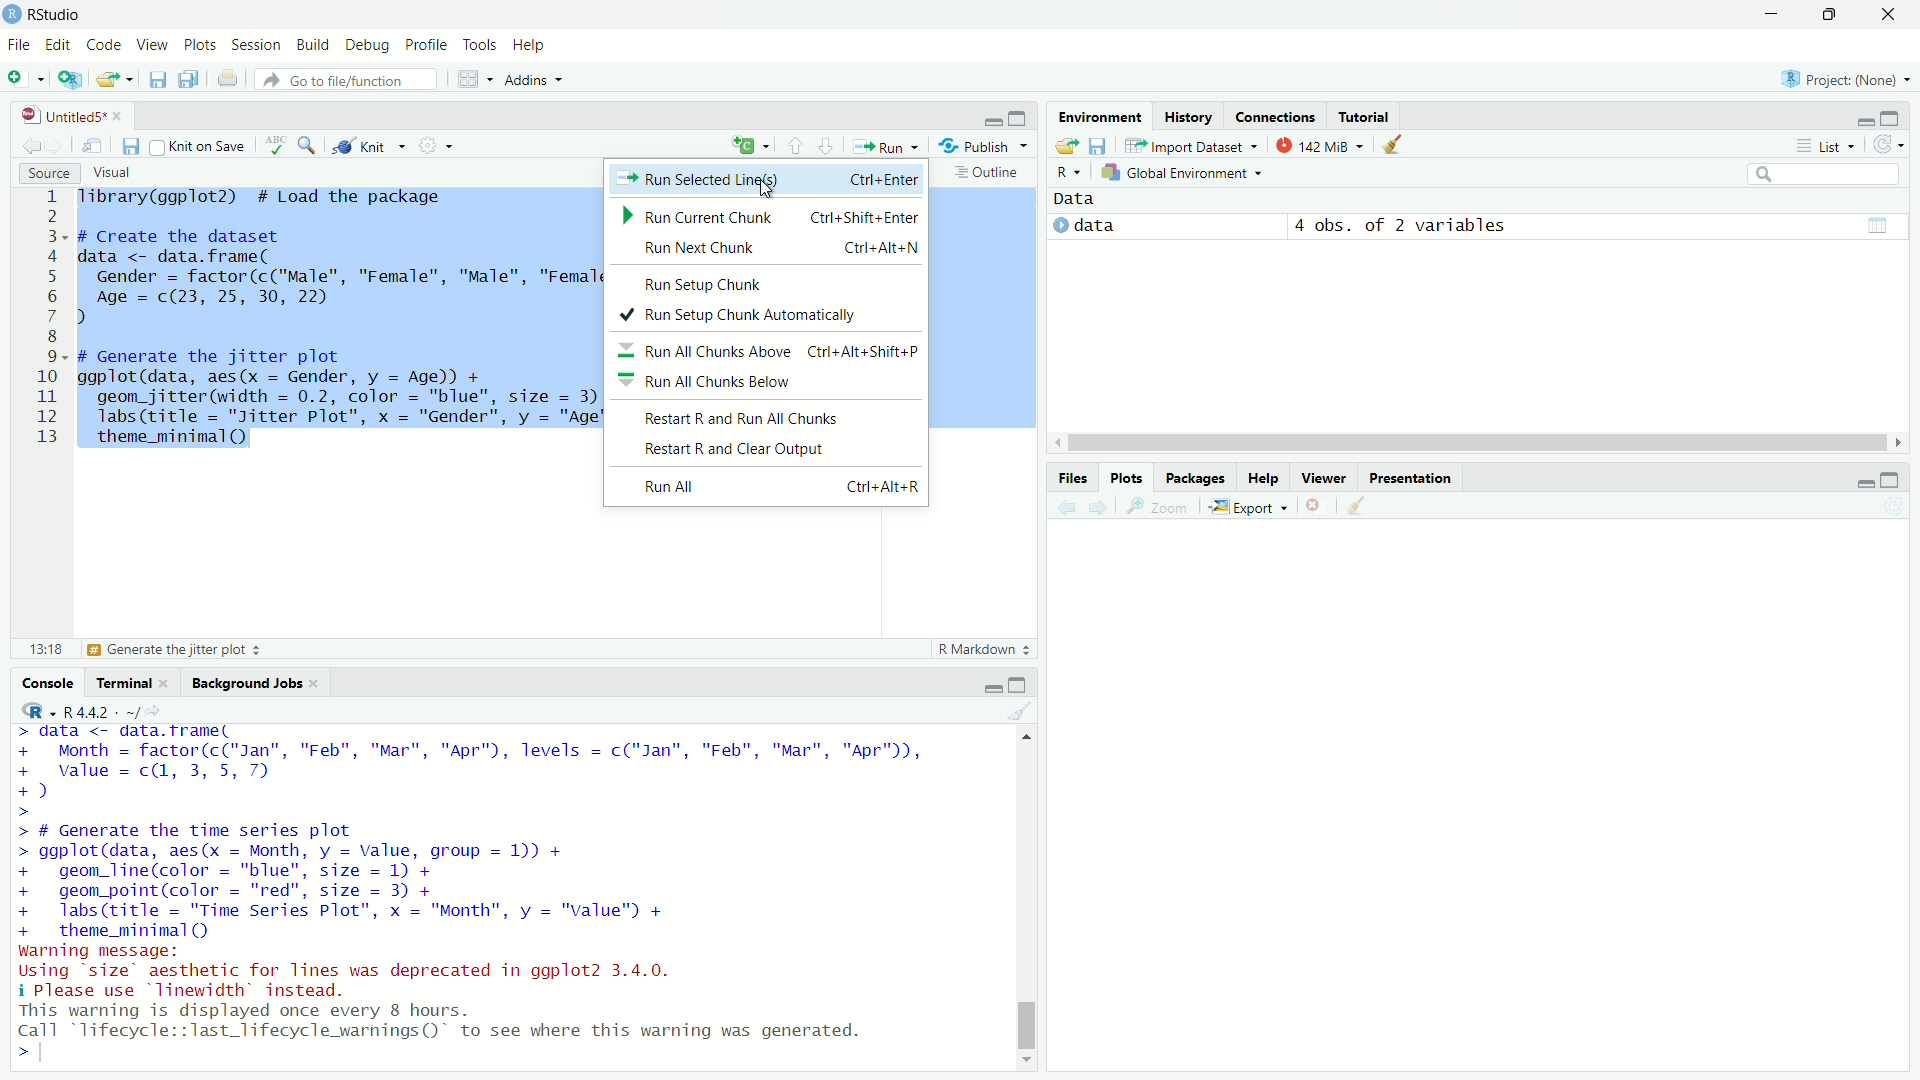  Describe the element at coordinates (40, 683) in the screenshot. I see `console` at that location.